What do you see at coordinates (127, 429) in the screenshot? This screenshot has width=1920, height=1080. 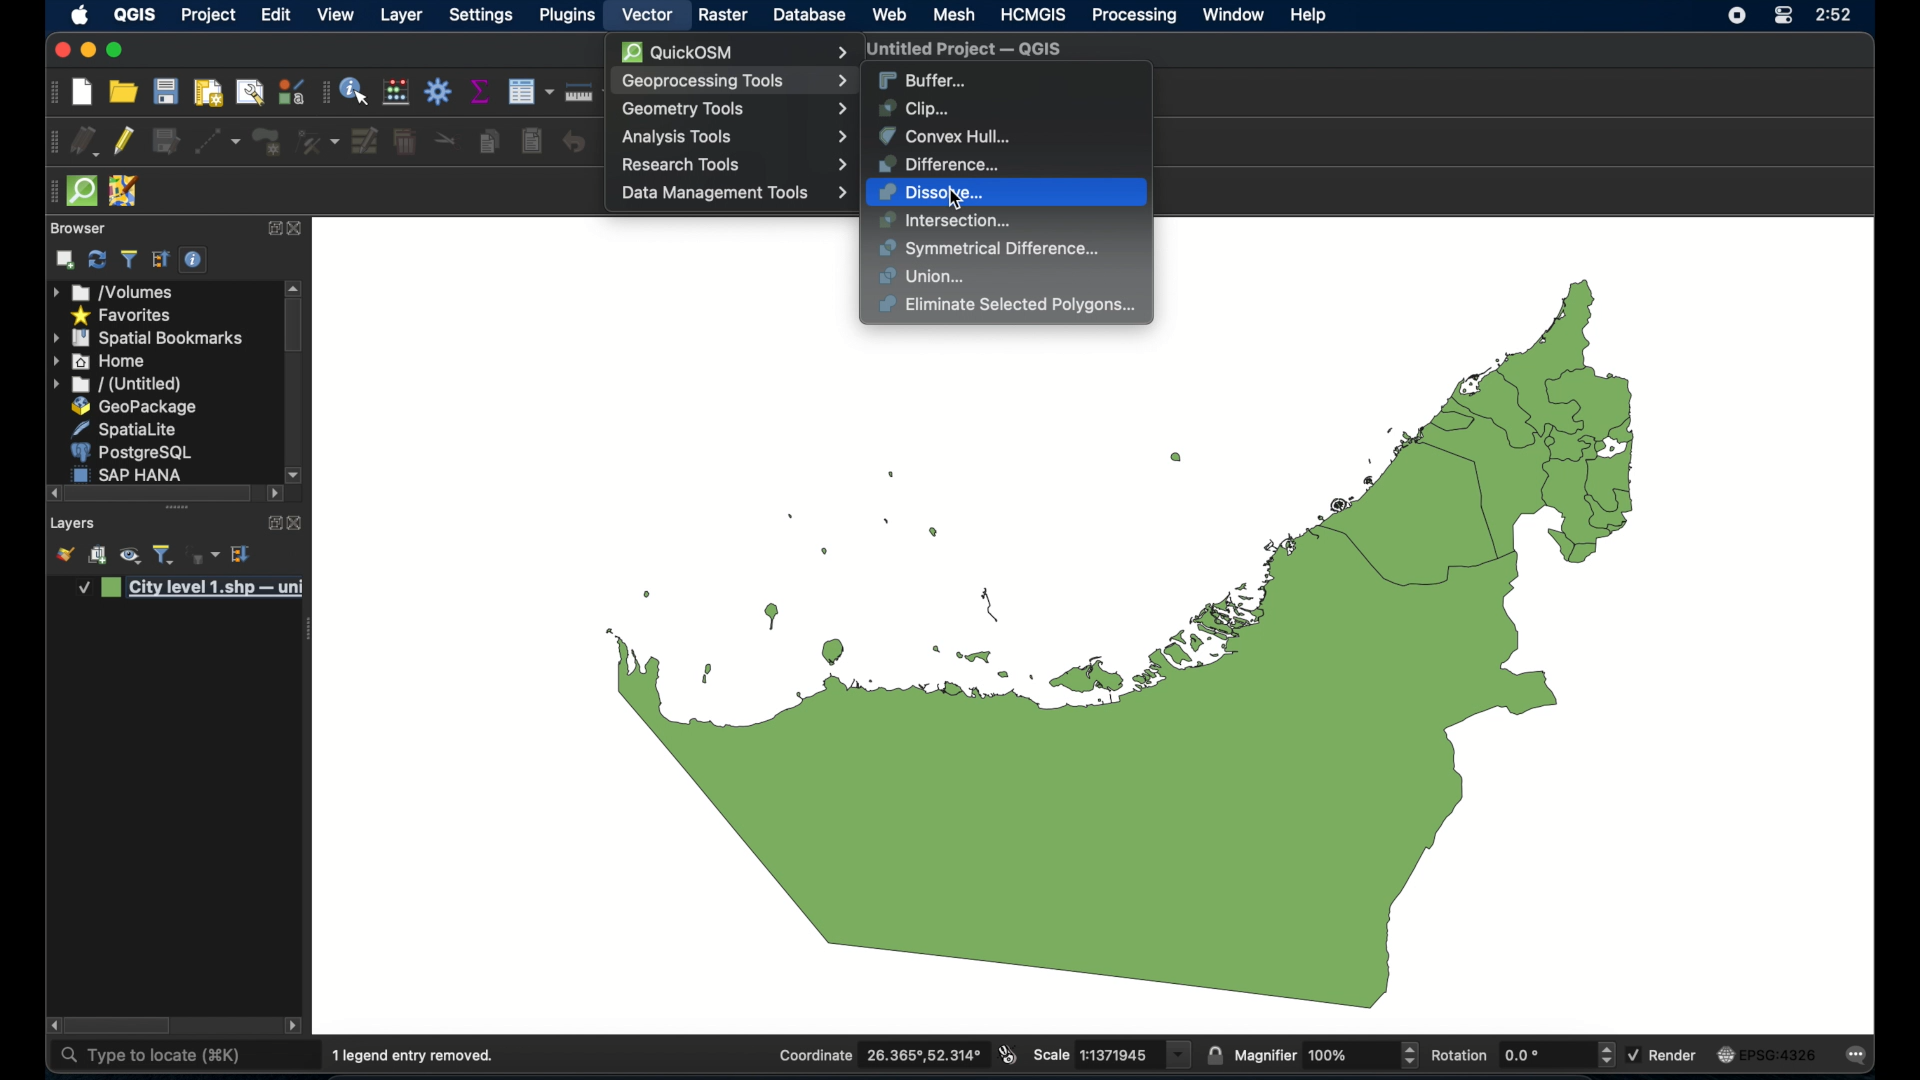 I see `spatial lite` at bounding box center [127, 429].